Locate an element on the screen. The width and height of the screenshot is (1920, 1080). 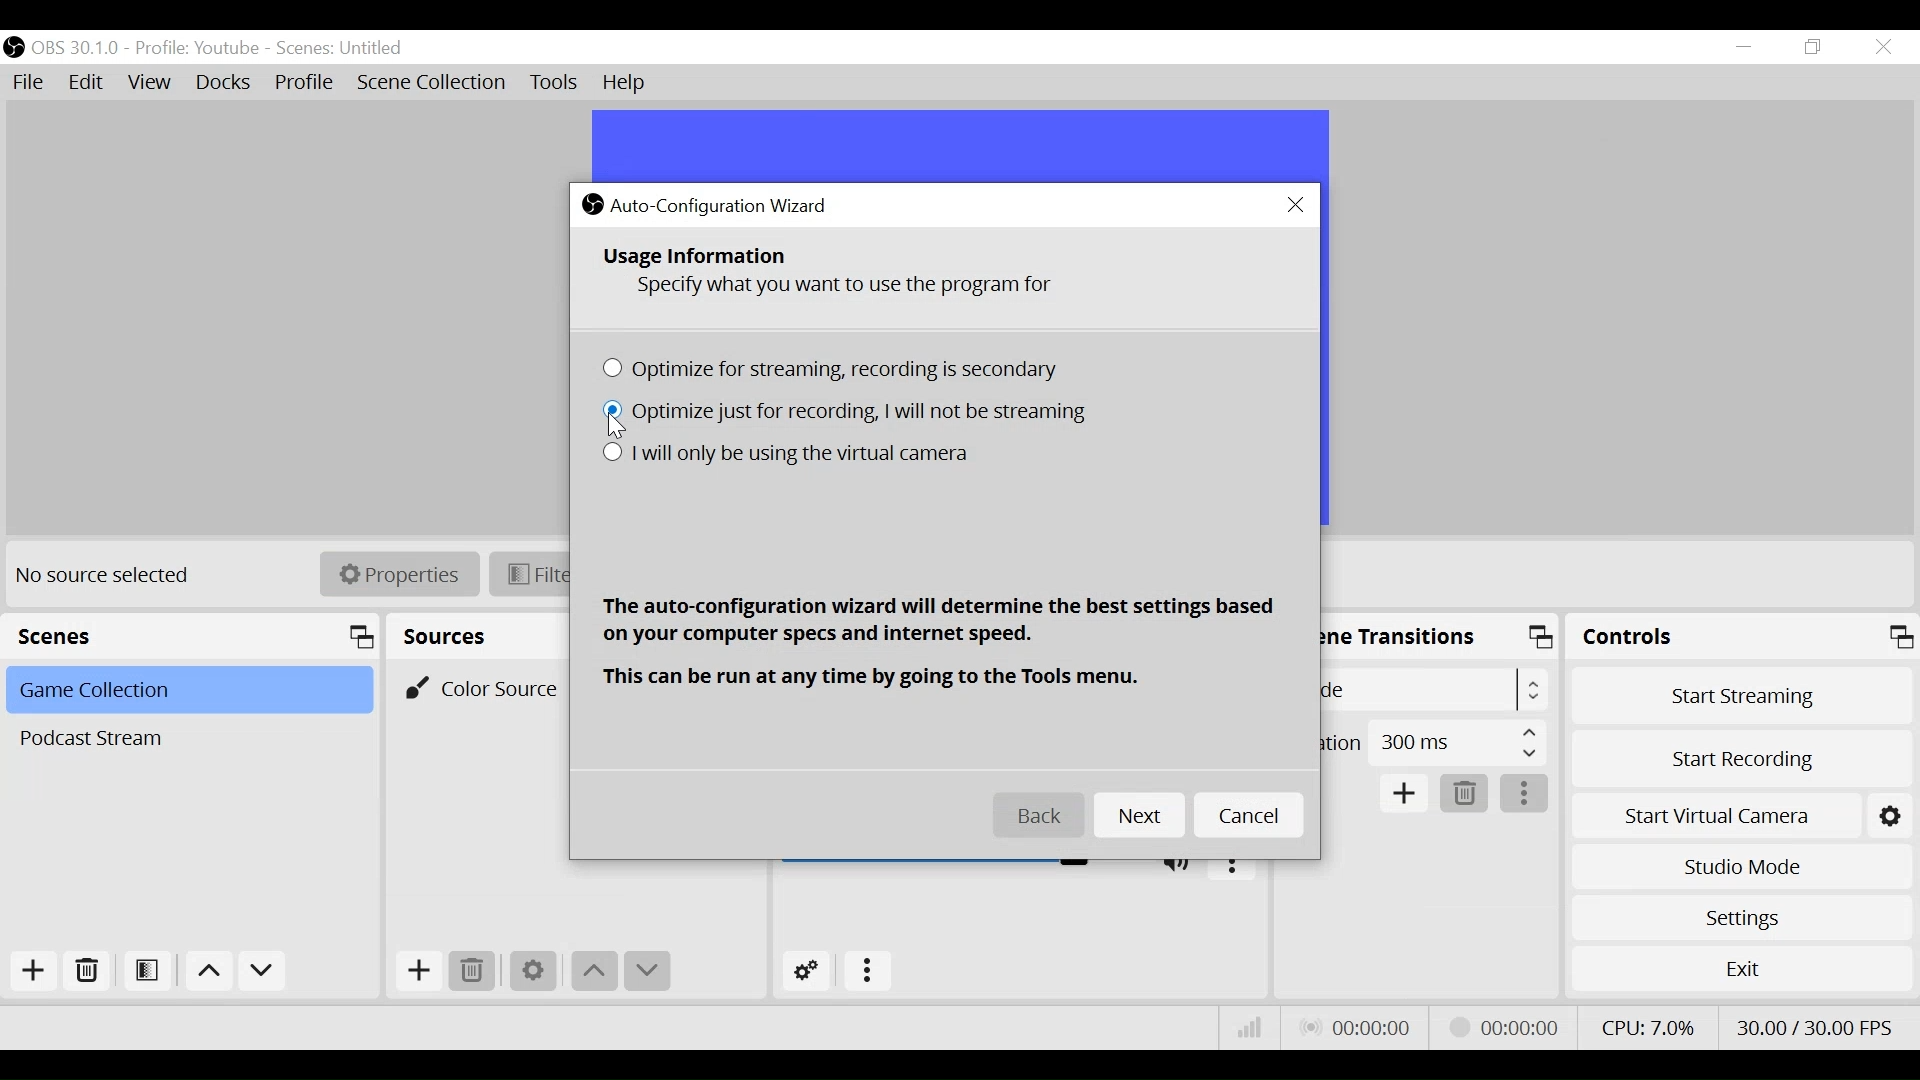
Next is located at coordinates (1142, 816).